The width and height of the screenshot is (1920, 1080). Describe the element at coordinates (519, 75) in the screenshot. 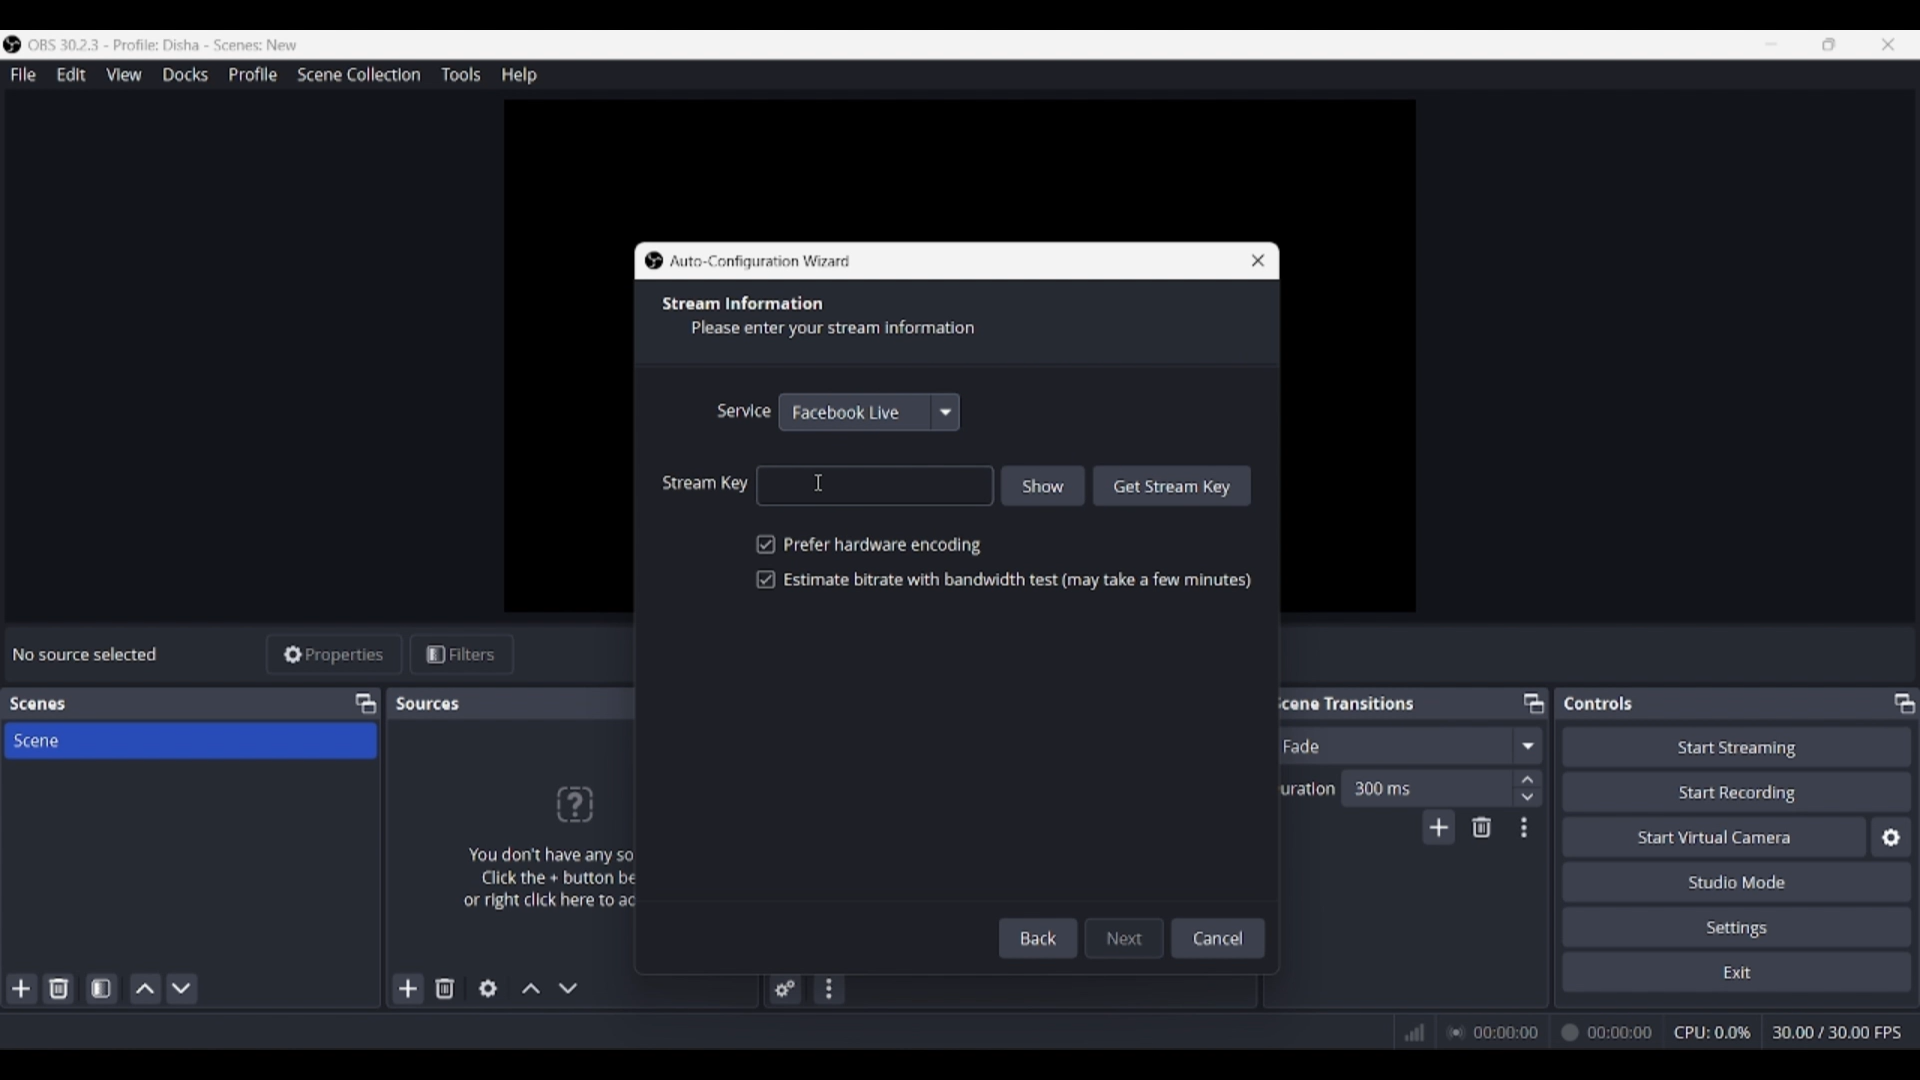

I see `Help menu` at that location.